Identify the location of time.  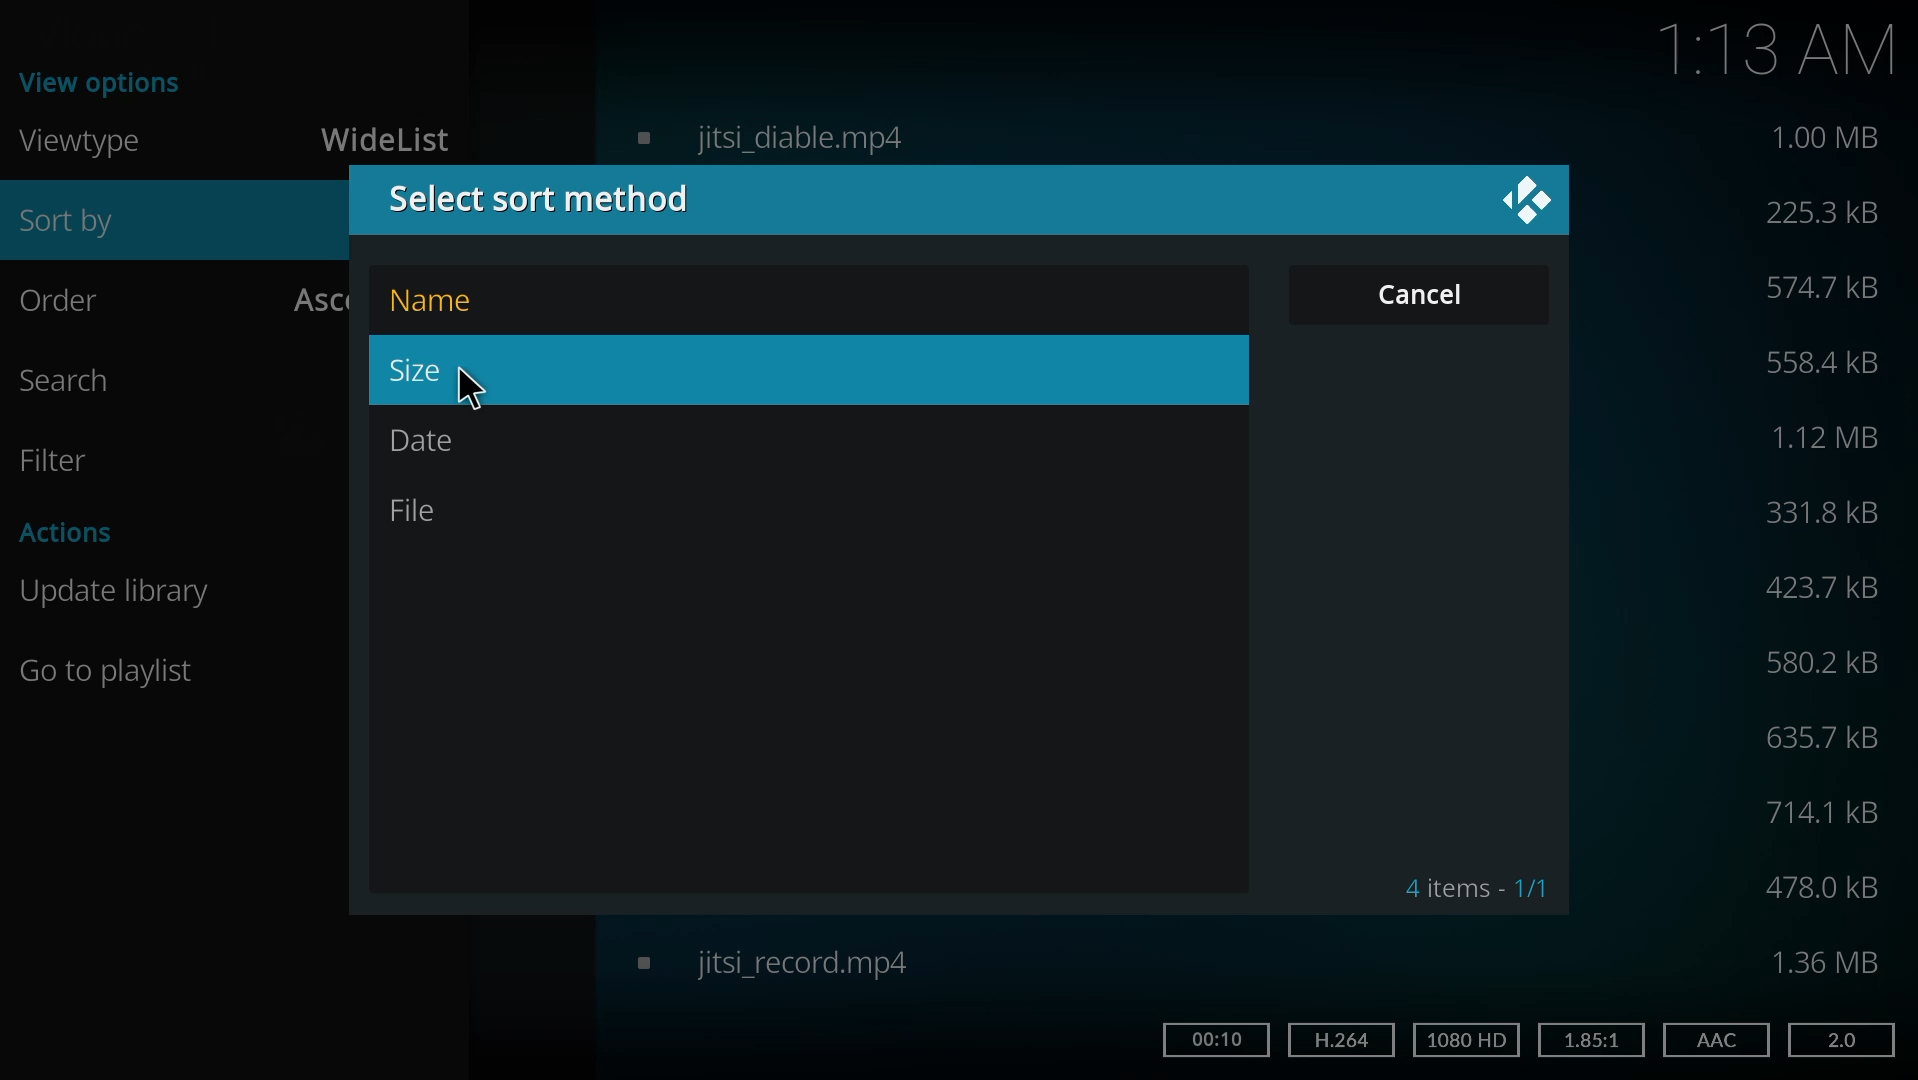
(1218, 1042).